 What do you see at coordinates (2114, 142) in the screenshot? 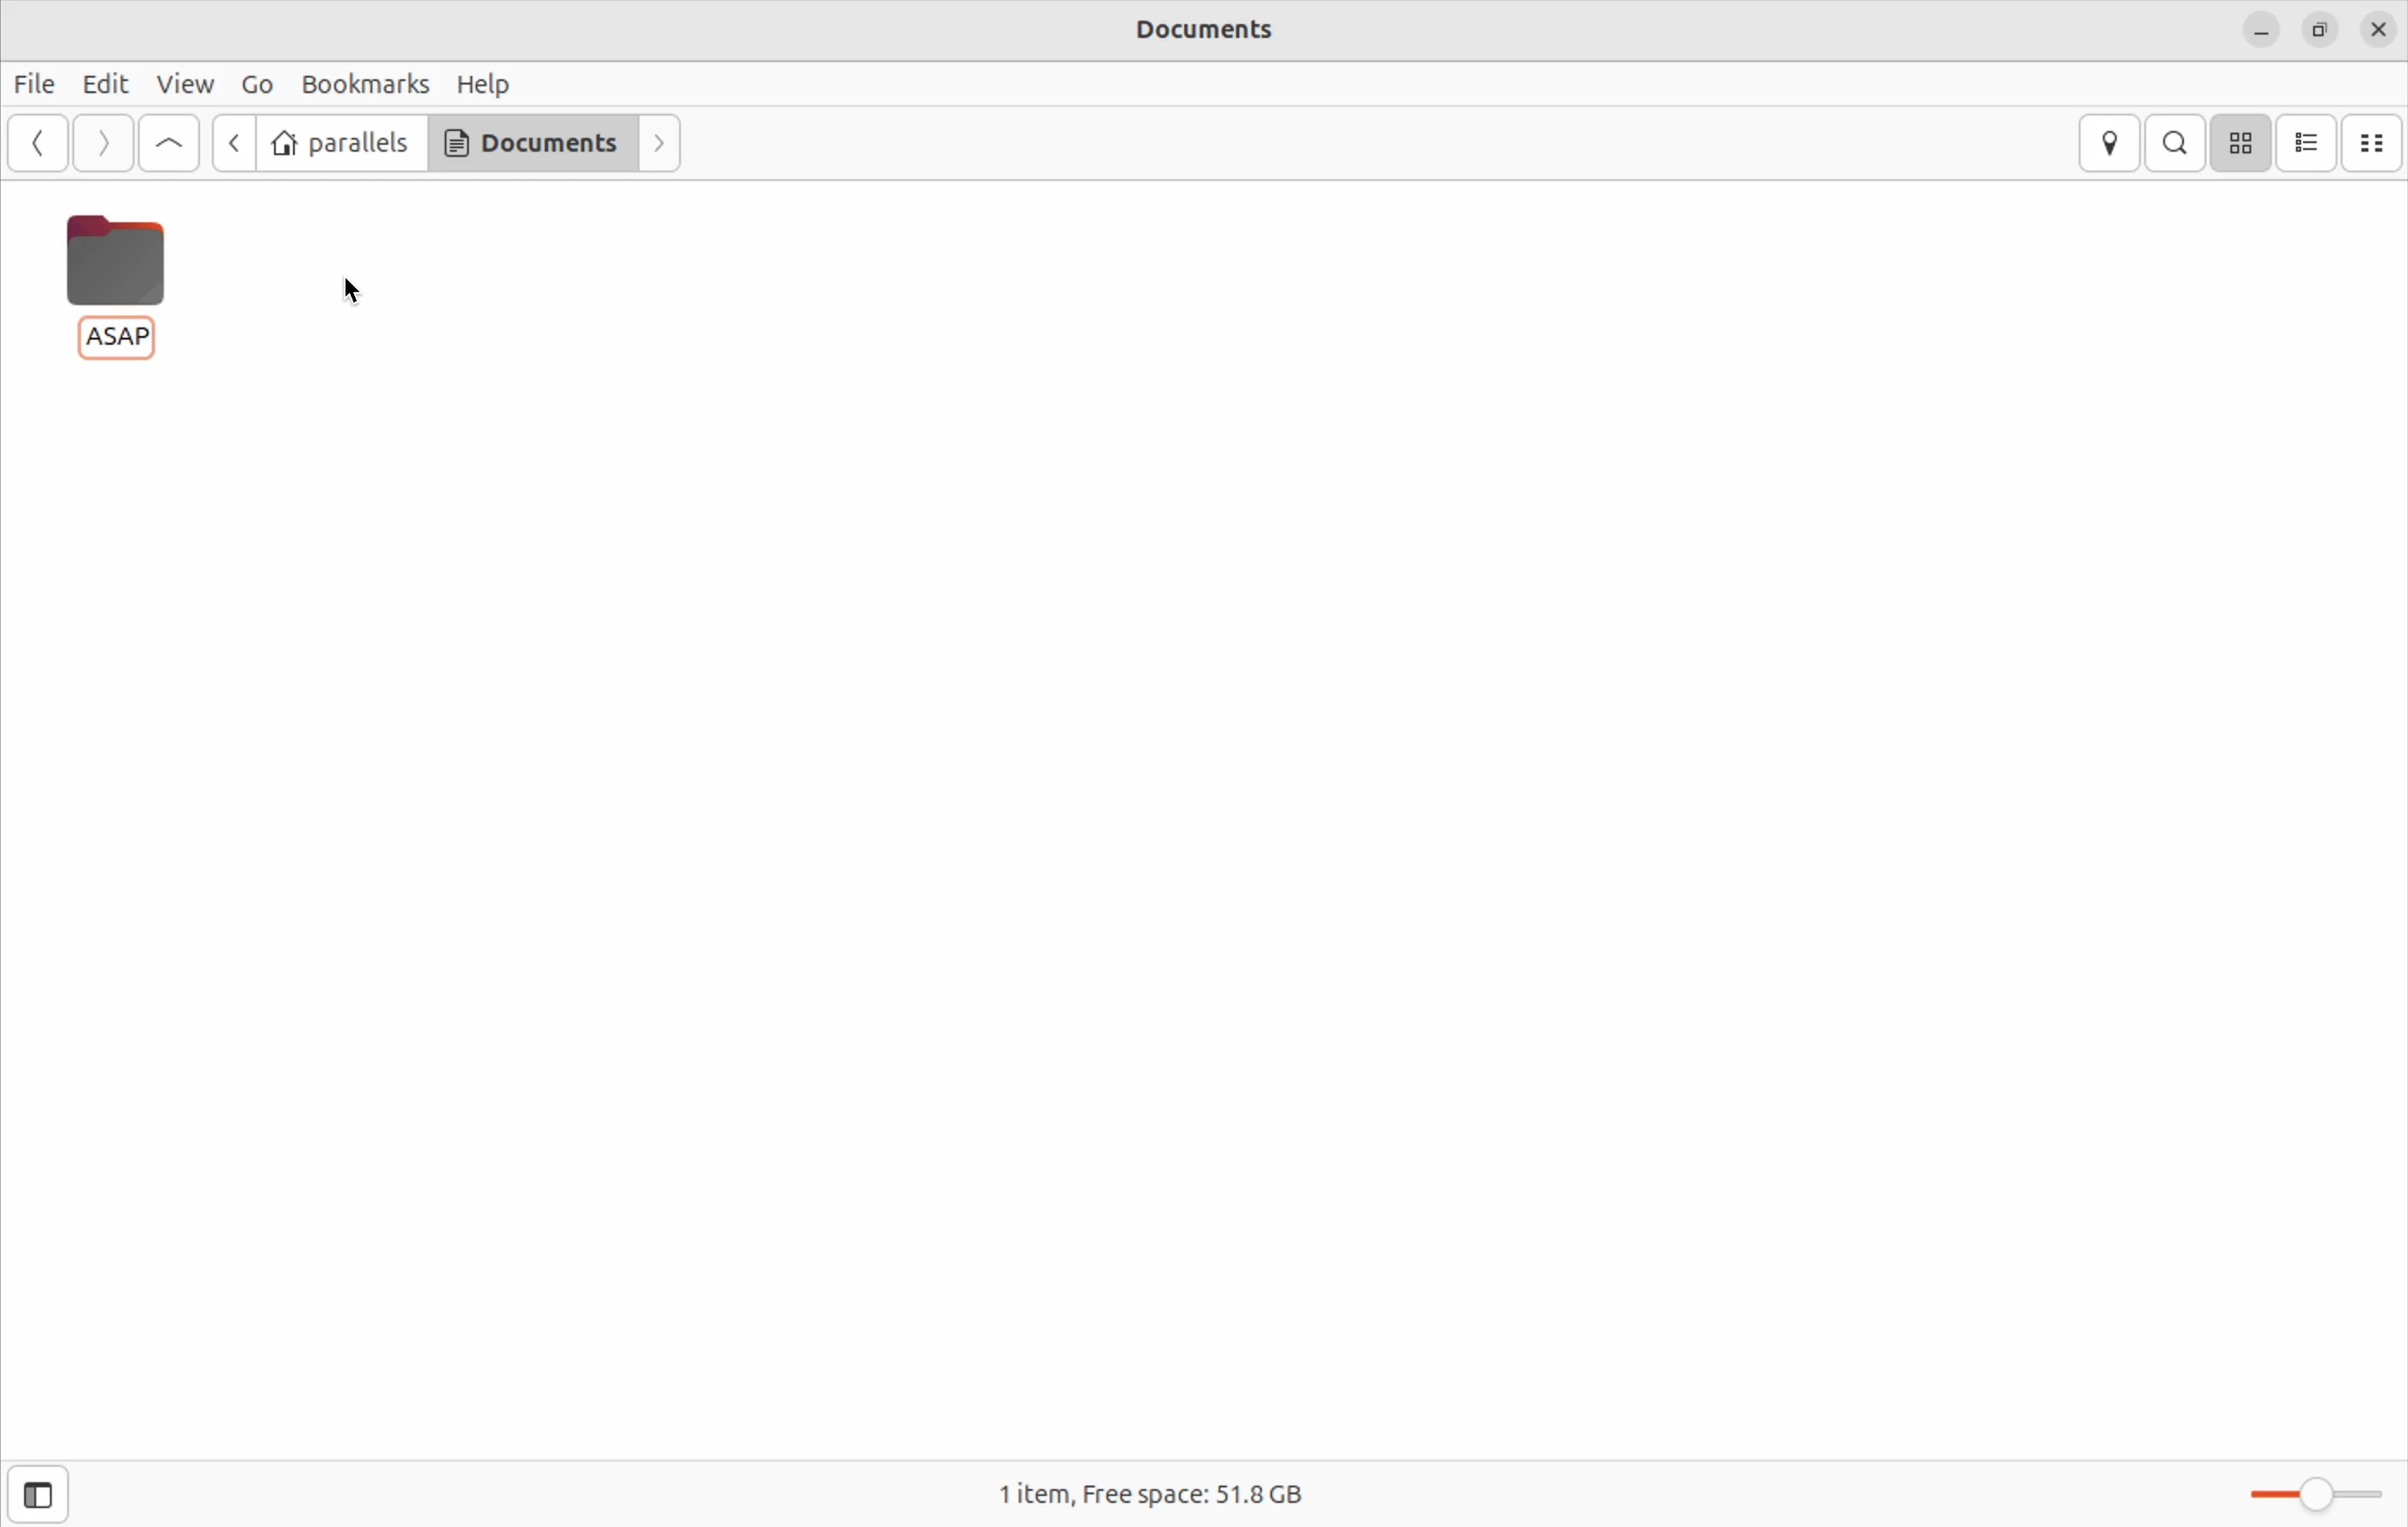
I see `location` at bounding box center [2114, 142].